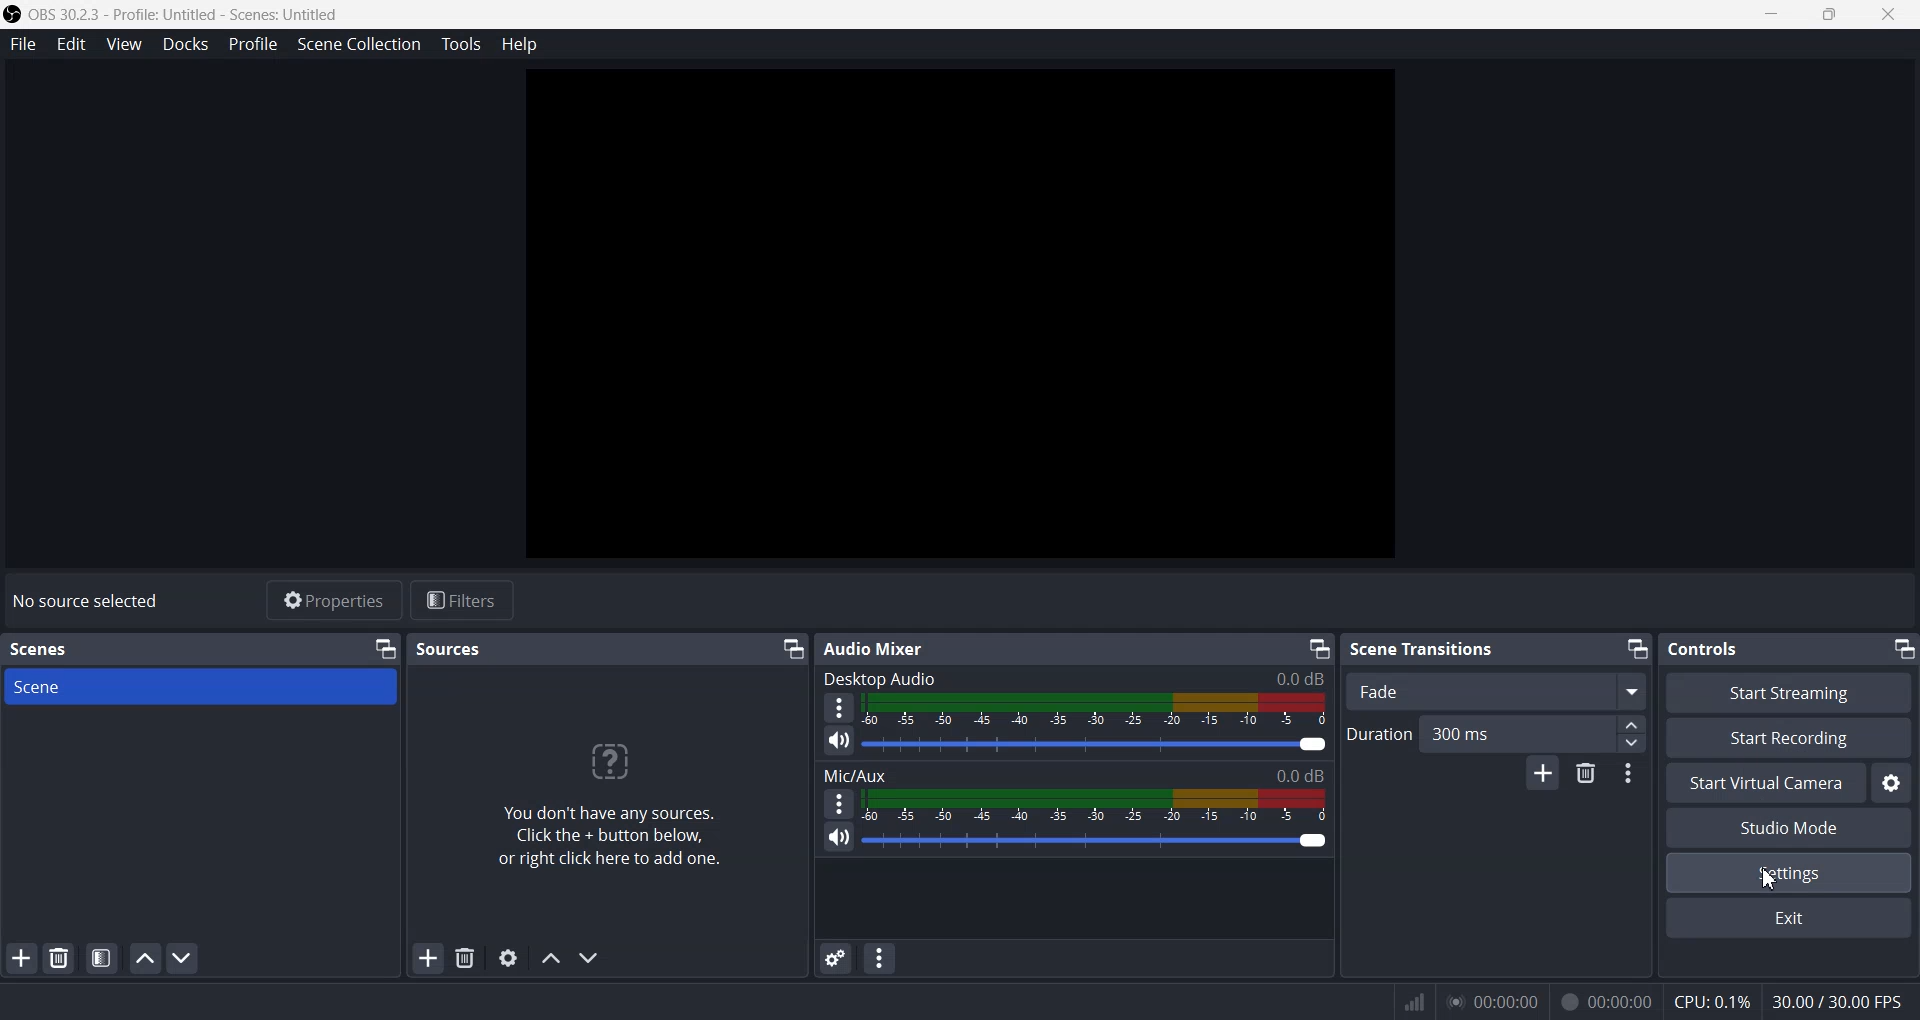  Describe the element at coordinates (960, 318) in the screenshot. I see `Preview Display` at that location.